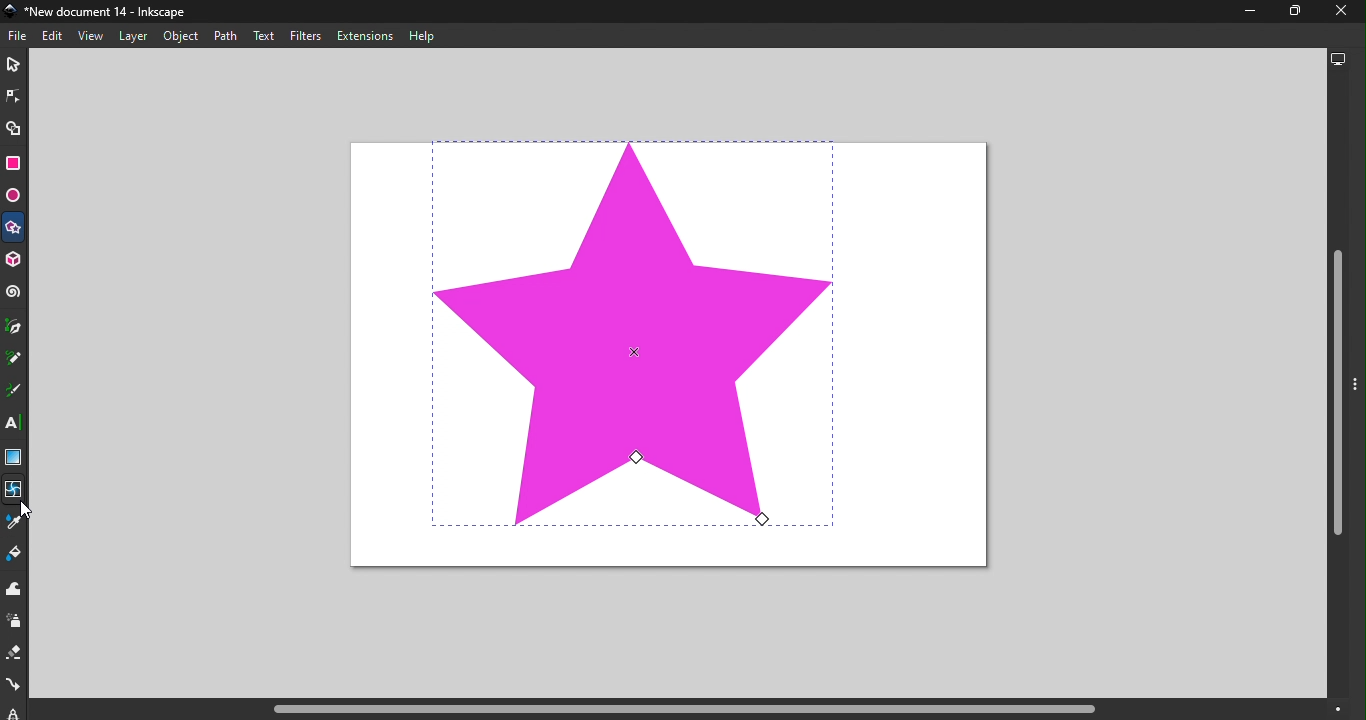  I want to click on Text, so click(263, 35).